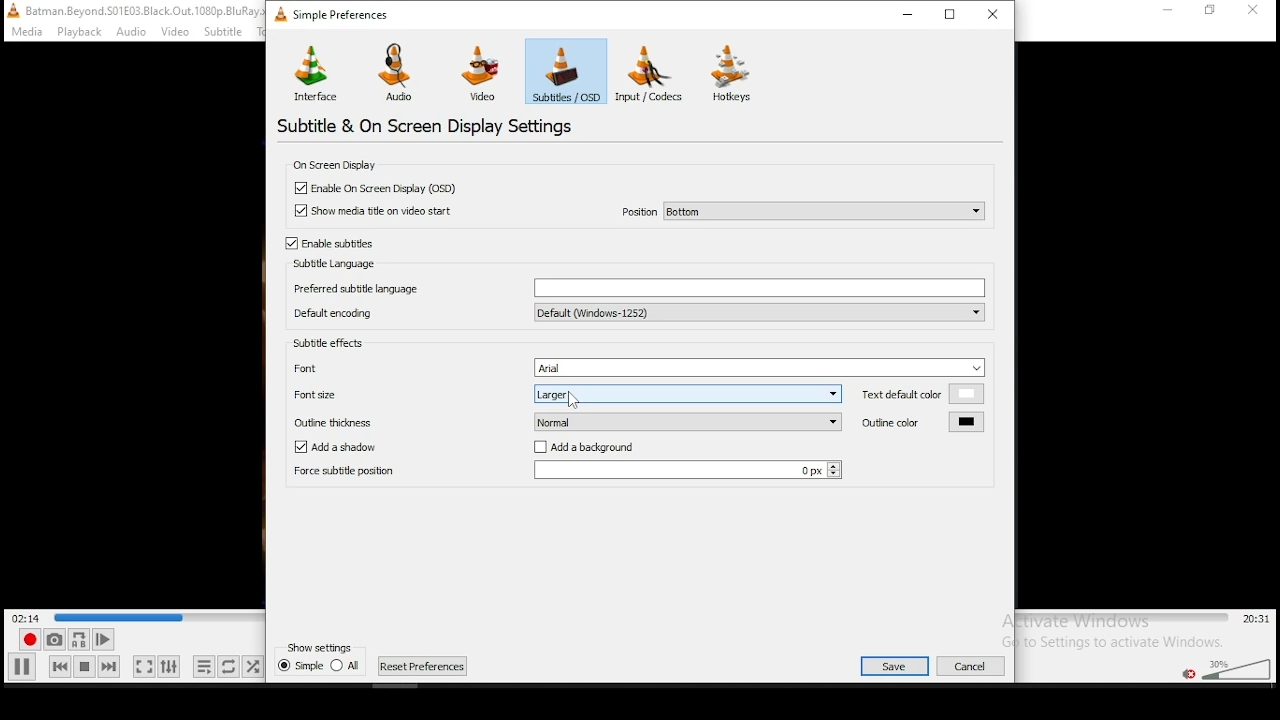 The height and width of the screenshot is (720, 1280). What do you see at coordinates (575, 400) in the screenshot?
I see `` at bounding box center [575, 400].